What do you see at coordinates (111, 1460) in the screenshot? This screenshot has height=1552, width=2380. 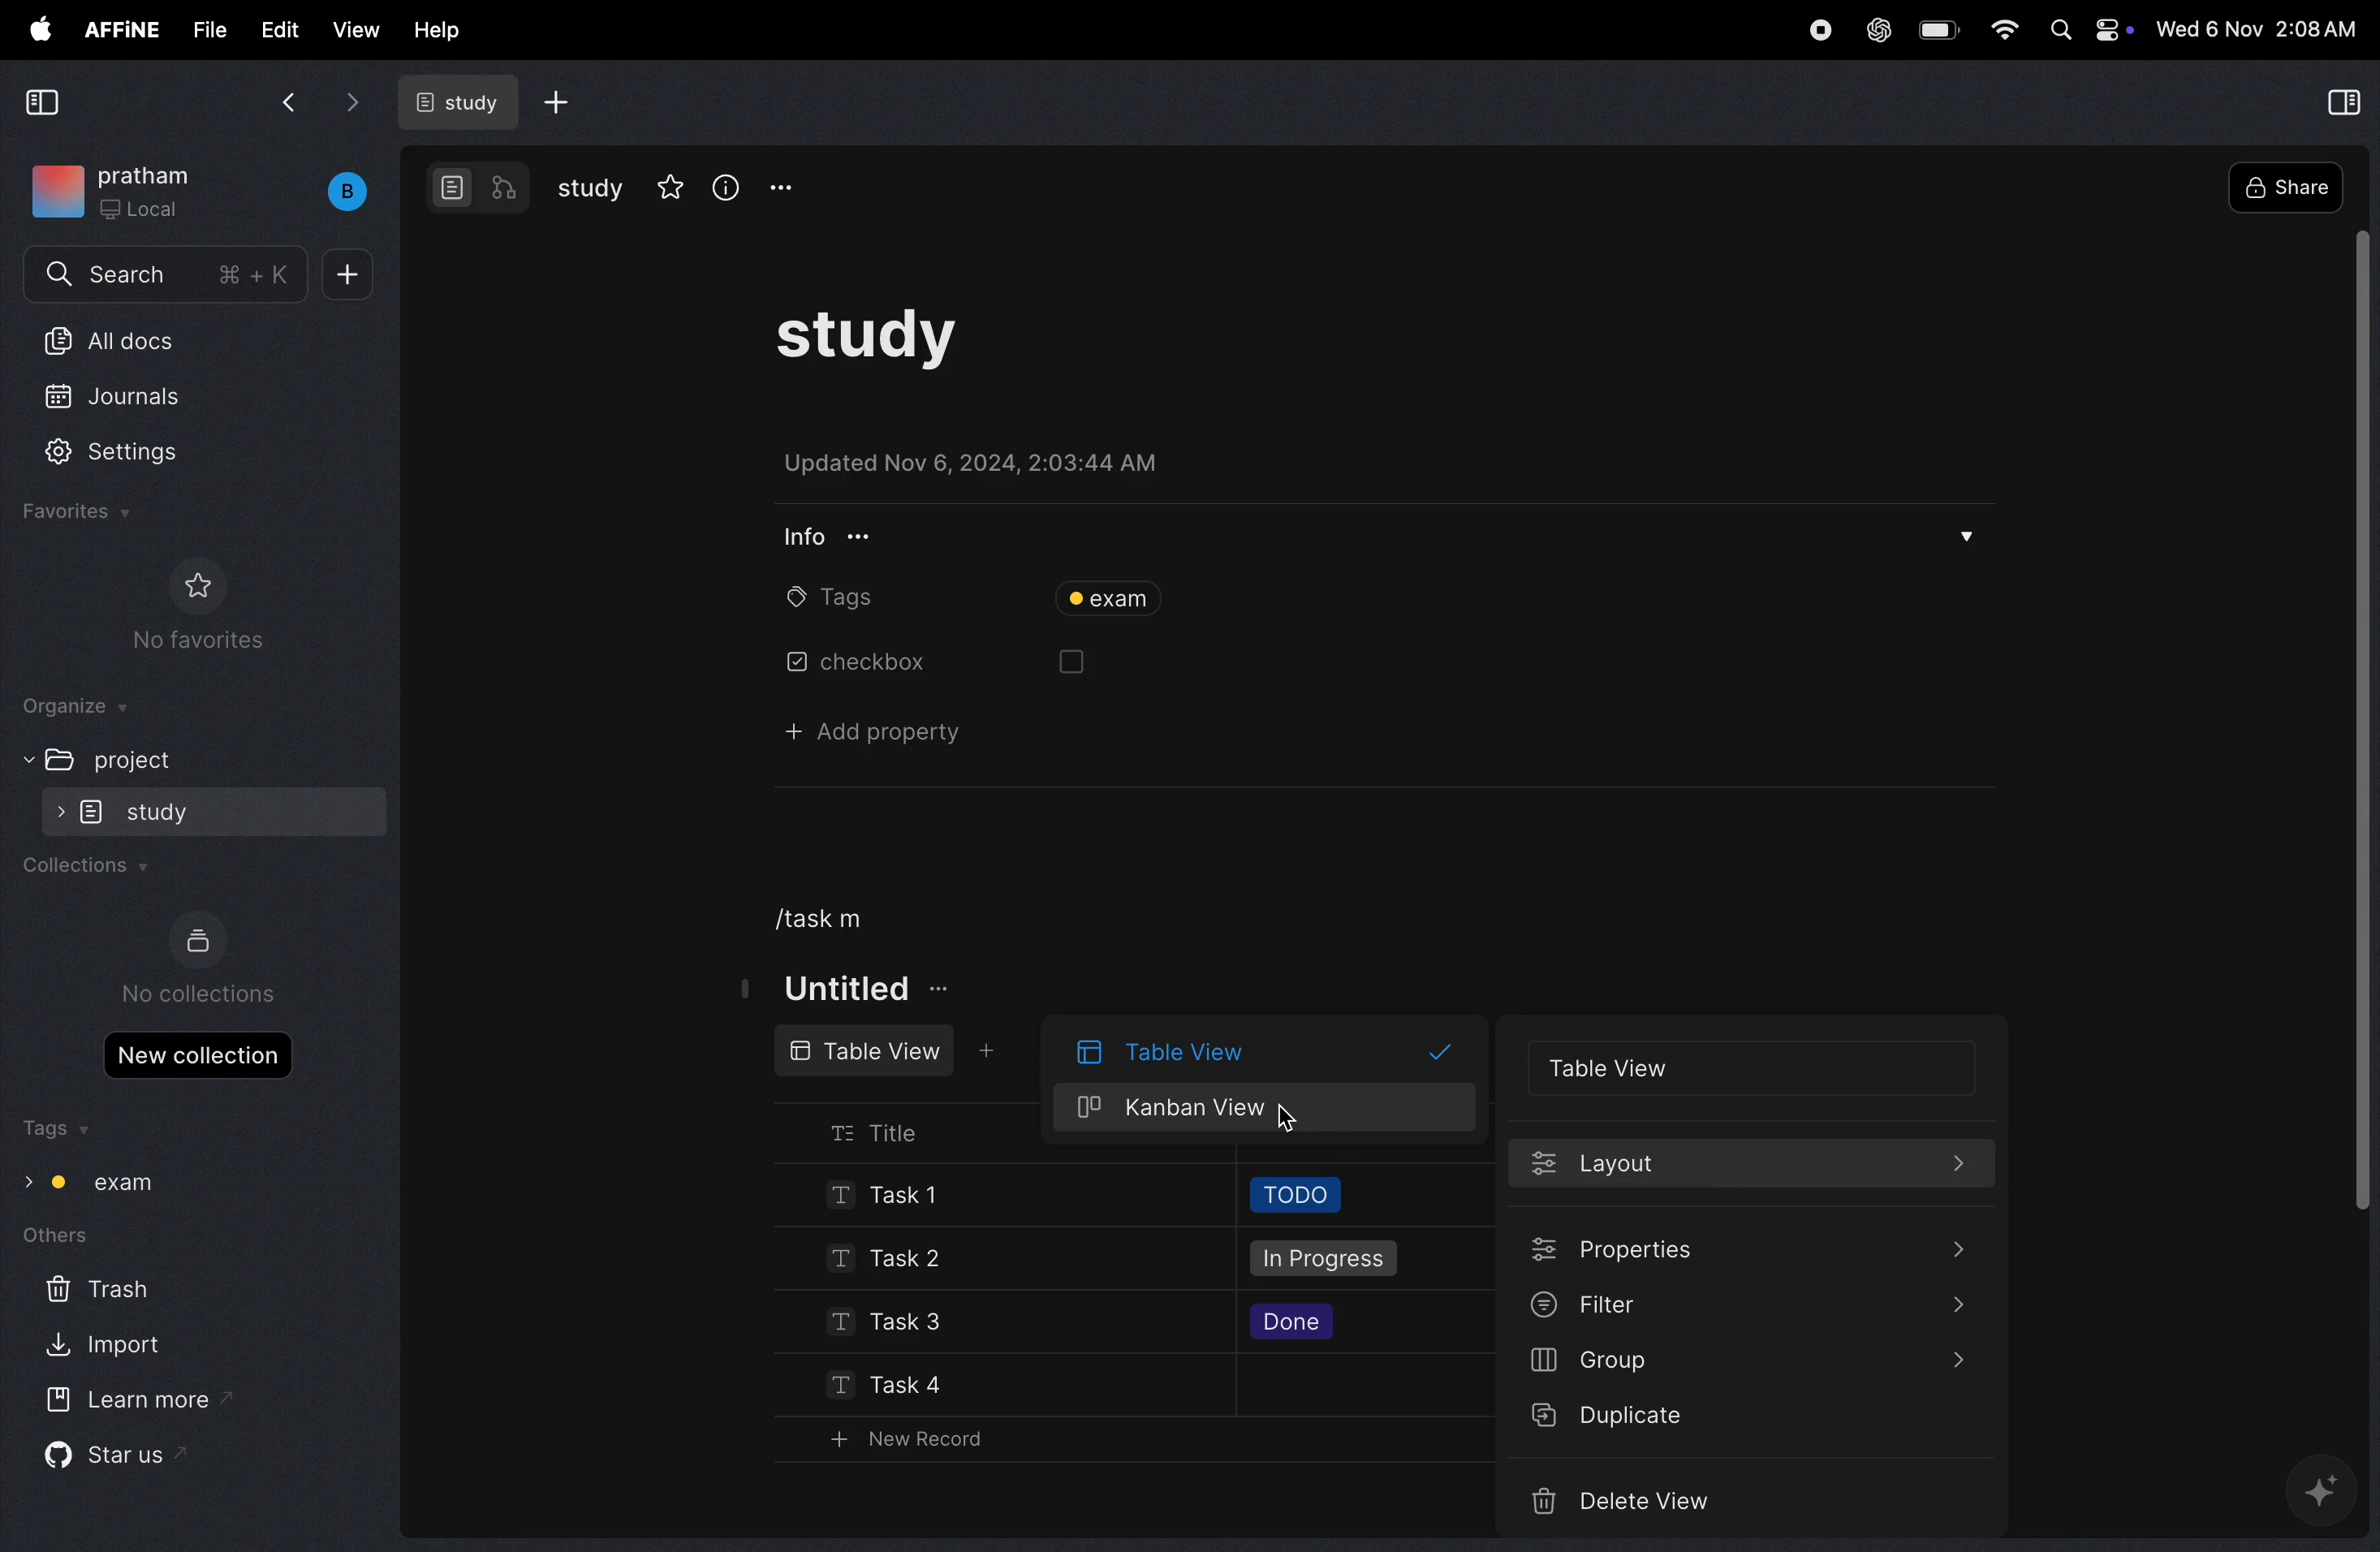 I see `star us` at bounding box center [111, 1460].